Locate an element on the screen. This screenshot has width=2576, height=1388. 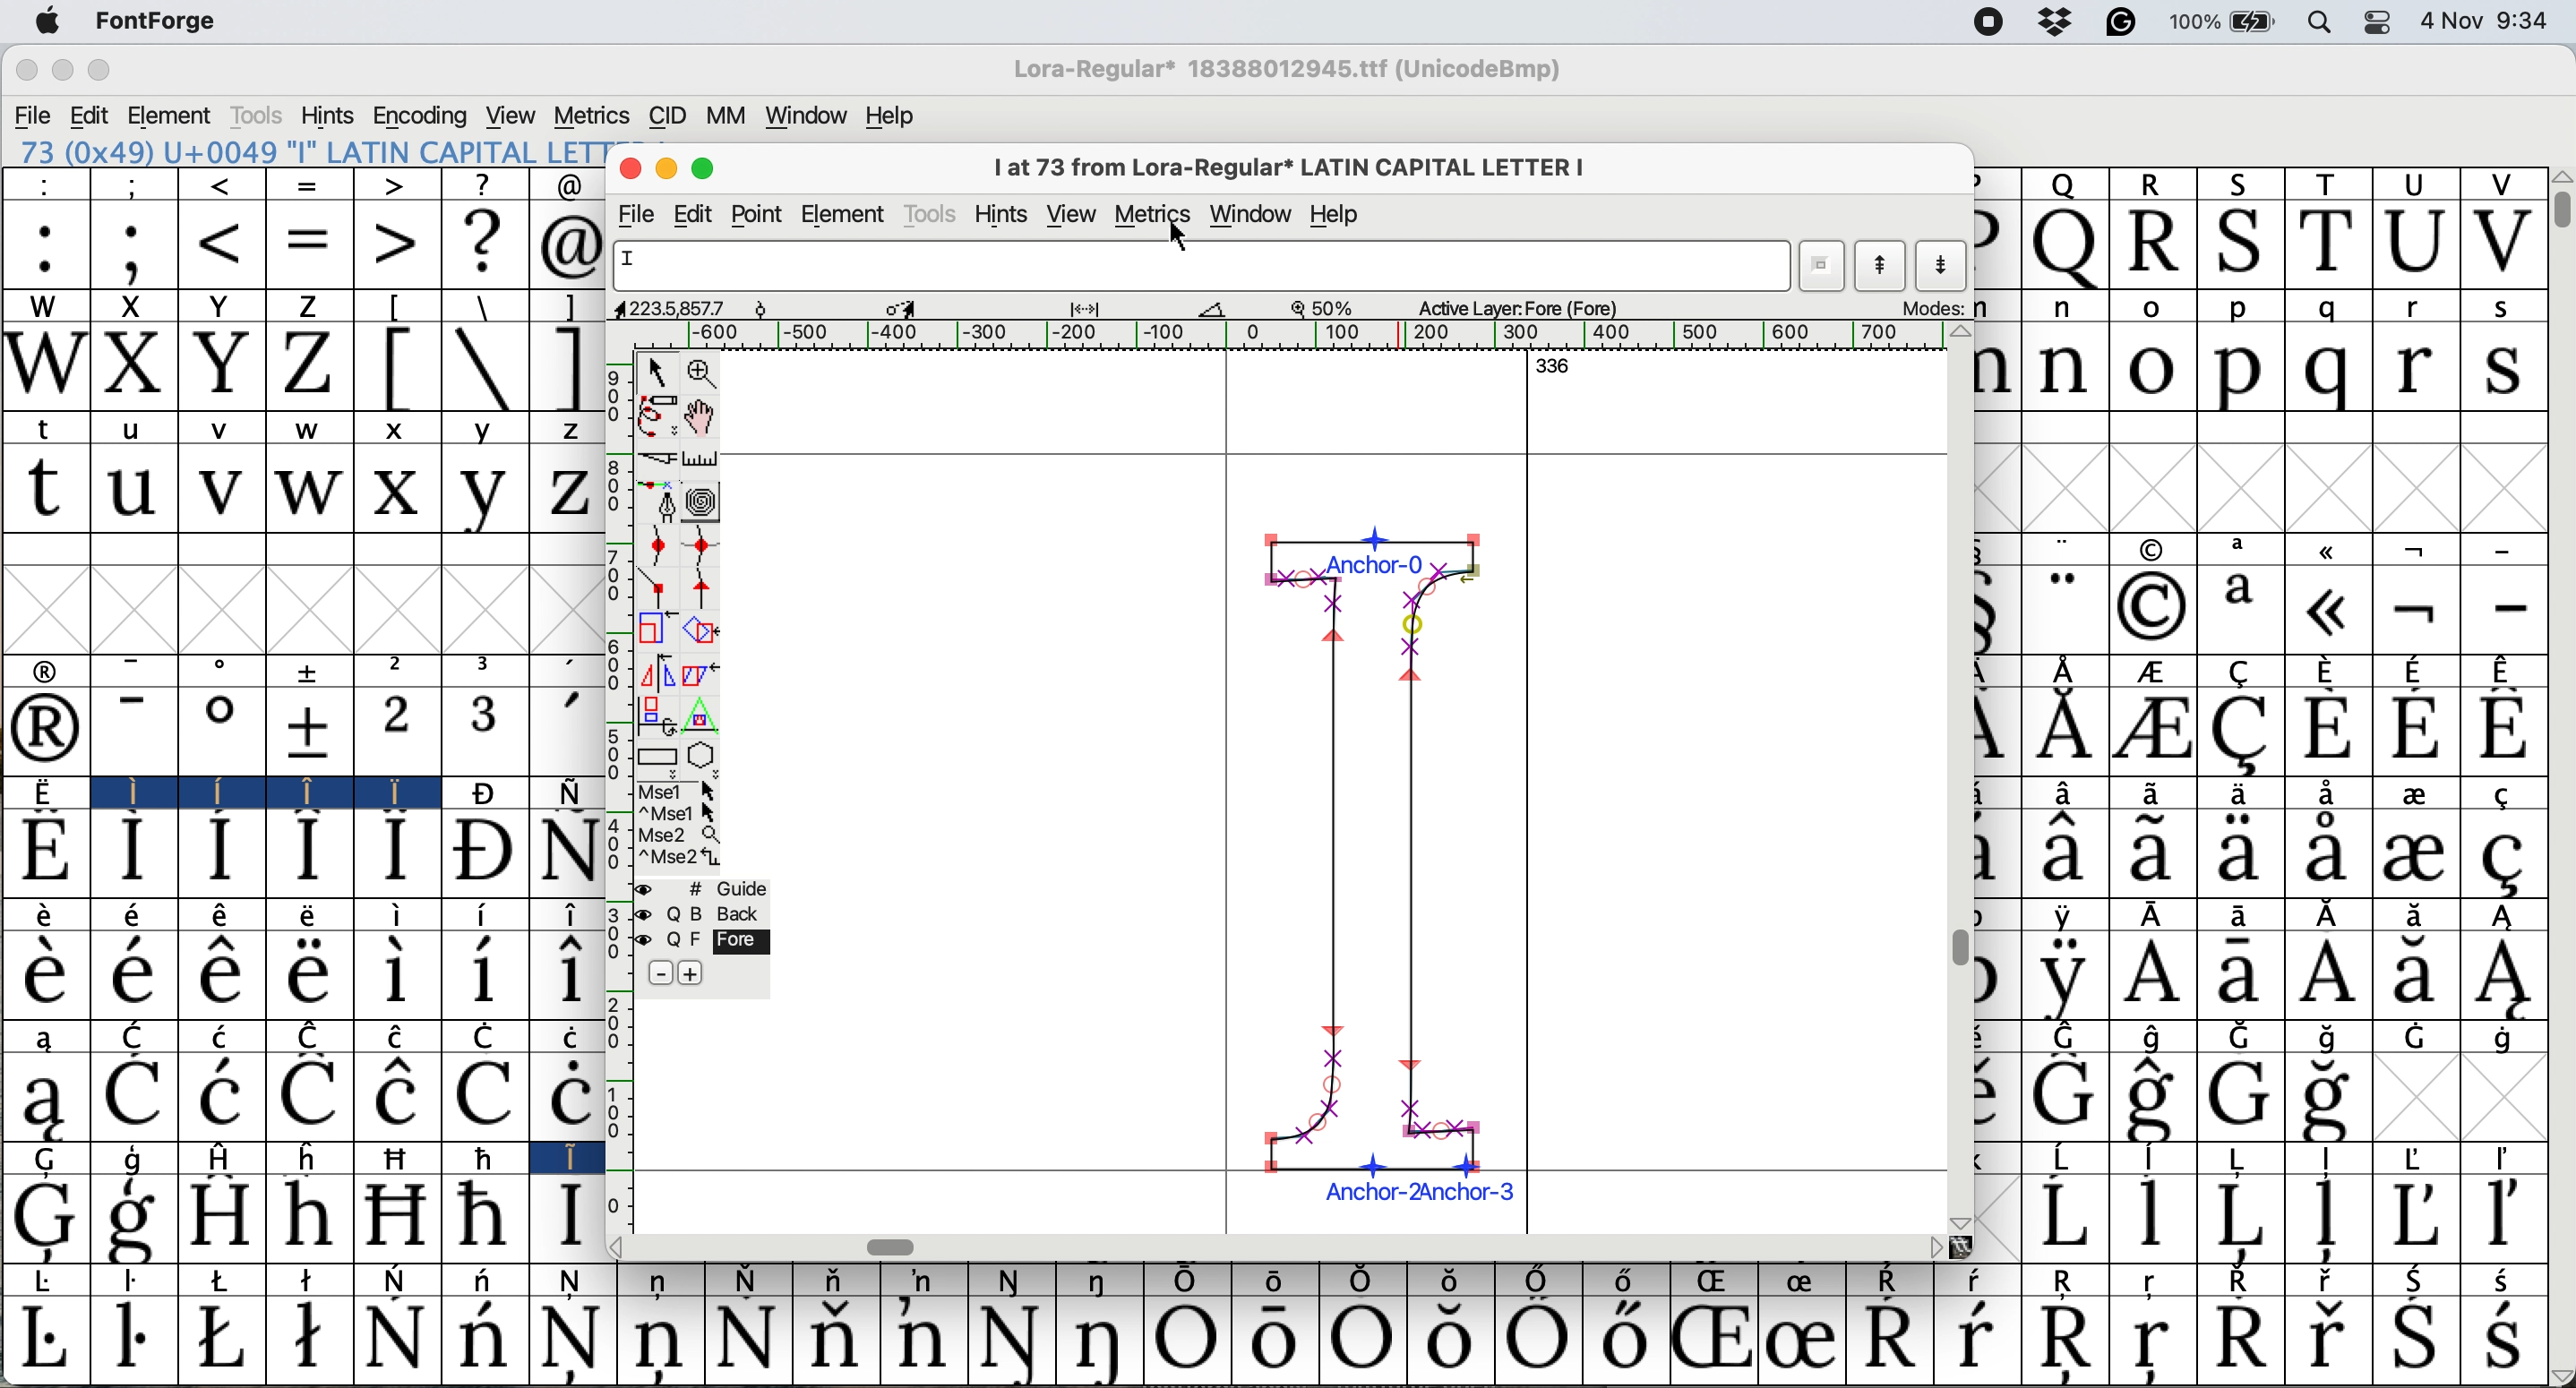
hint is located at coordinates (1001, 214).